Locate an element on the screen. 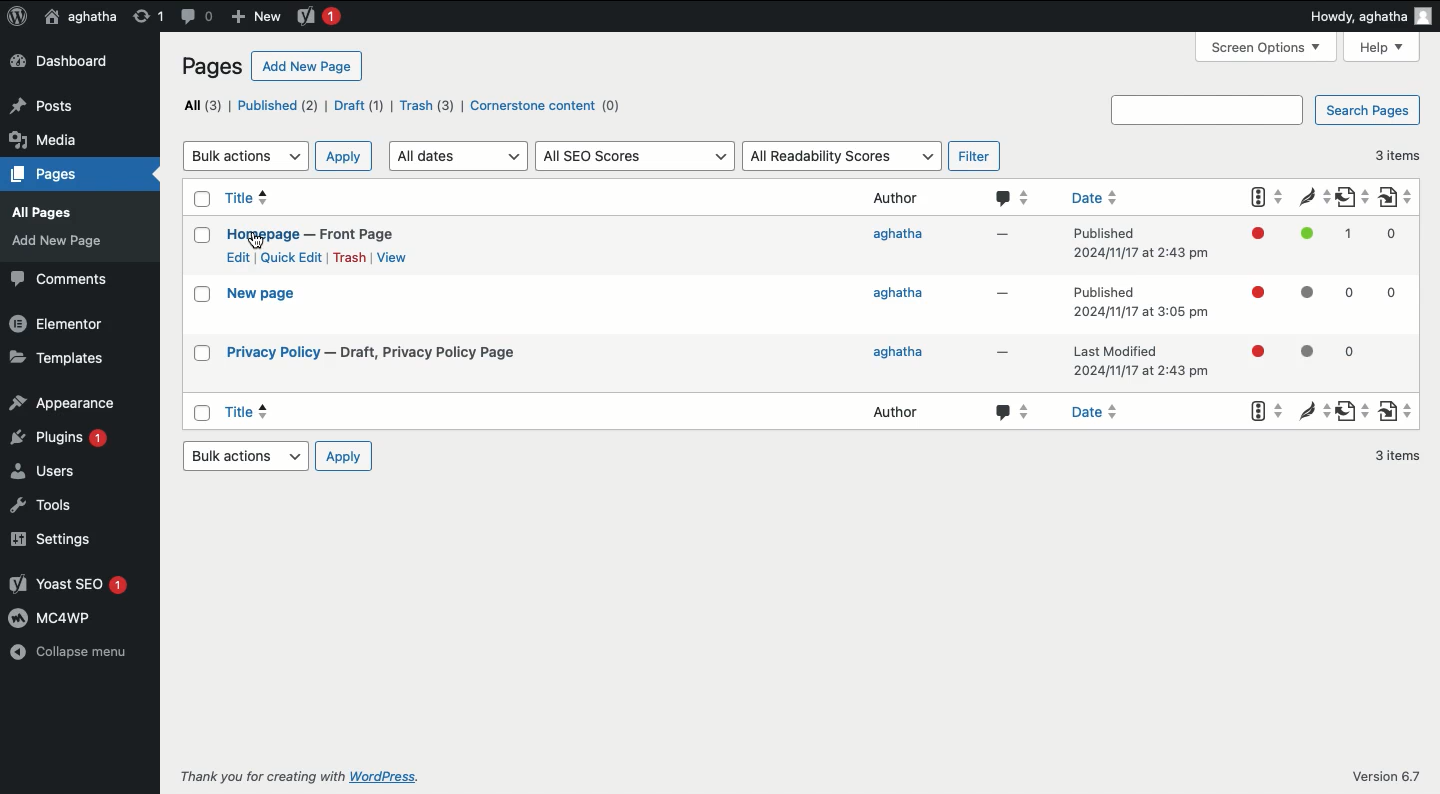 This screenshot has width=1440, height=794. Search pages is located at coordinates (1268, 109).